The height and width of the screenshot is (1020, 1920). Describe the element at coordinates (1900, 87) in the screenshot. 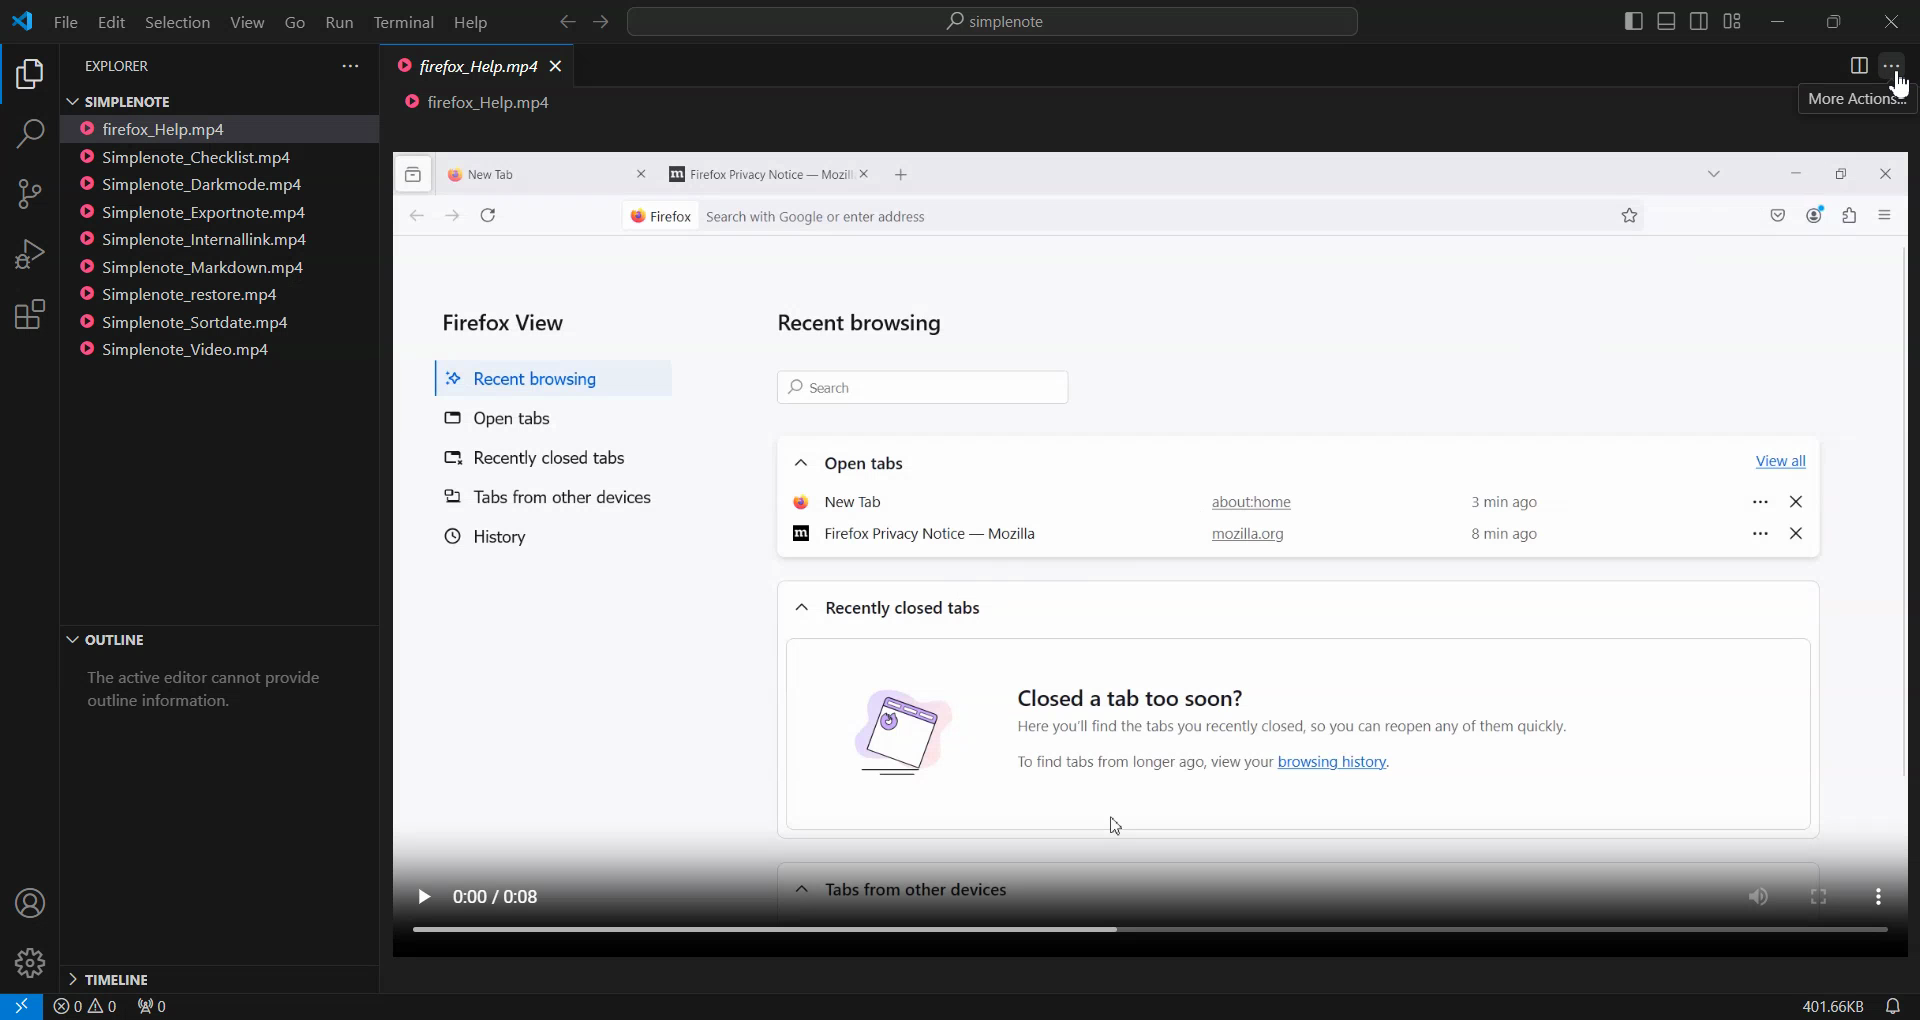

I see `Cursor` at that location.